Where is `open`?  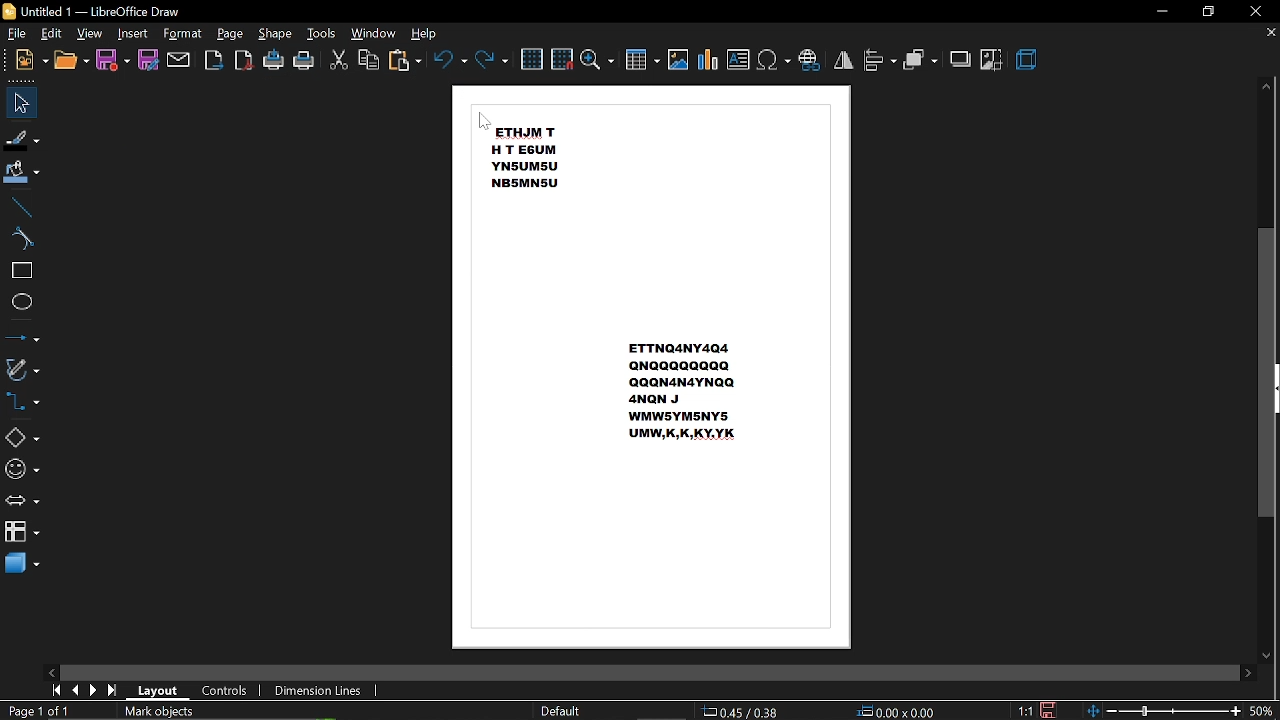
open is located at coordinates (71, 62).